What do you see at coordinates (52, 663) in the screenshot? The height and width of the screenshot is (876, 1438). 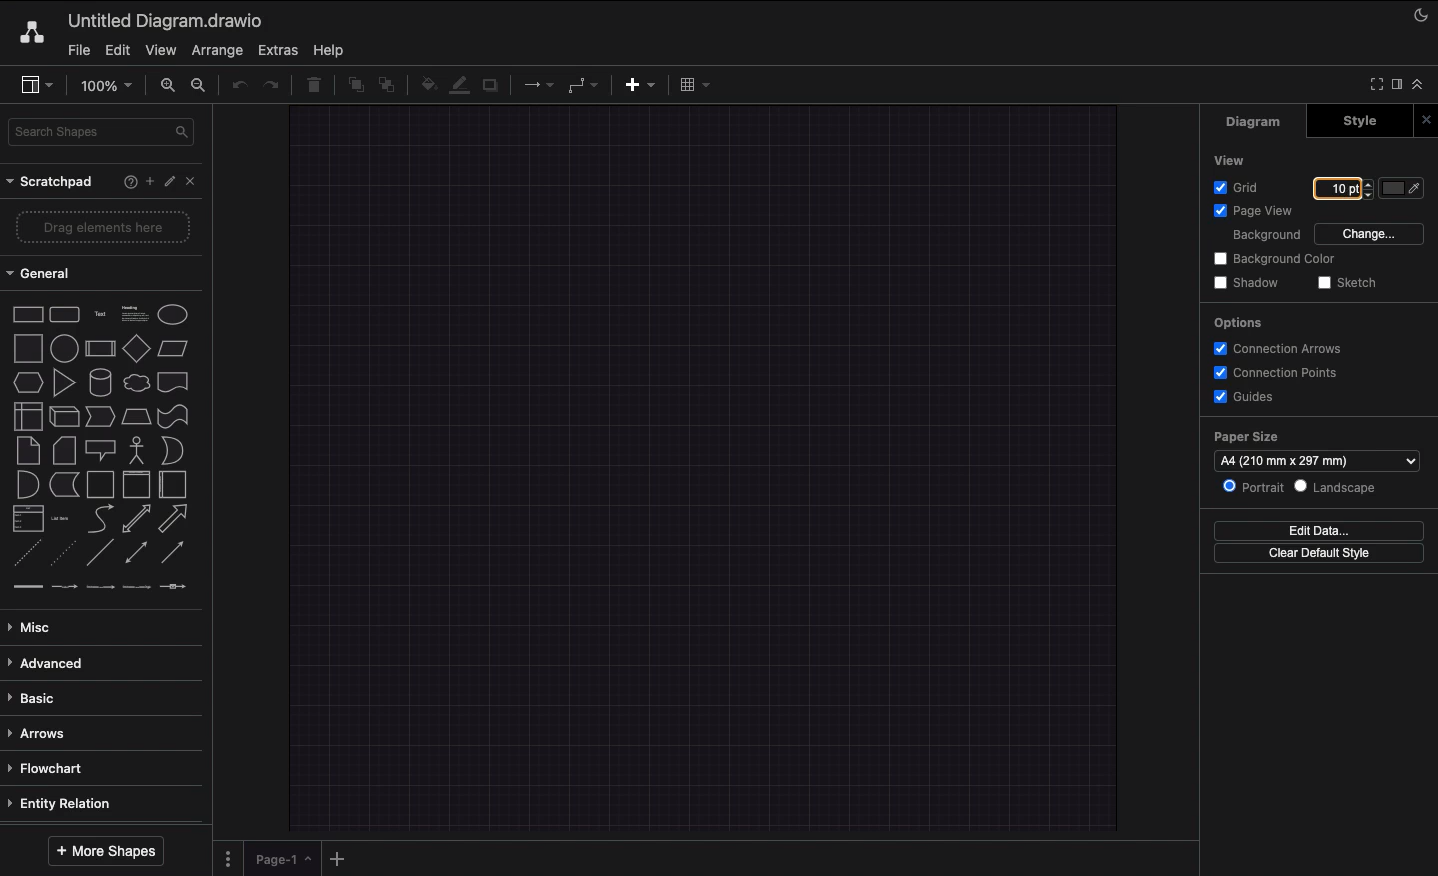 I see `Advanced` at bounding box center [52, 663].